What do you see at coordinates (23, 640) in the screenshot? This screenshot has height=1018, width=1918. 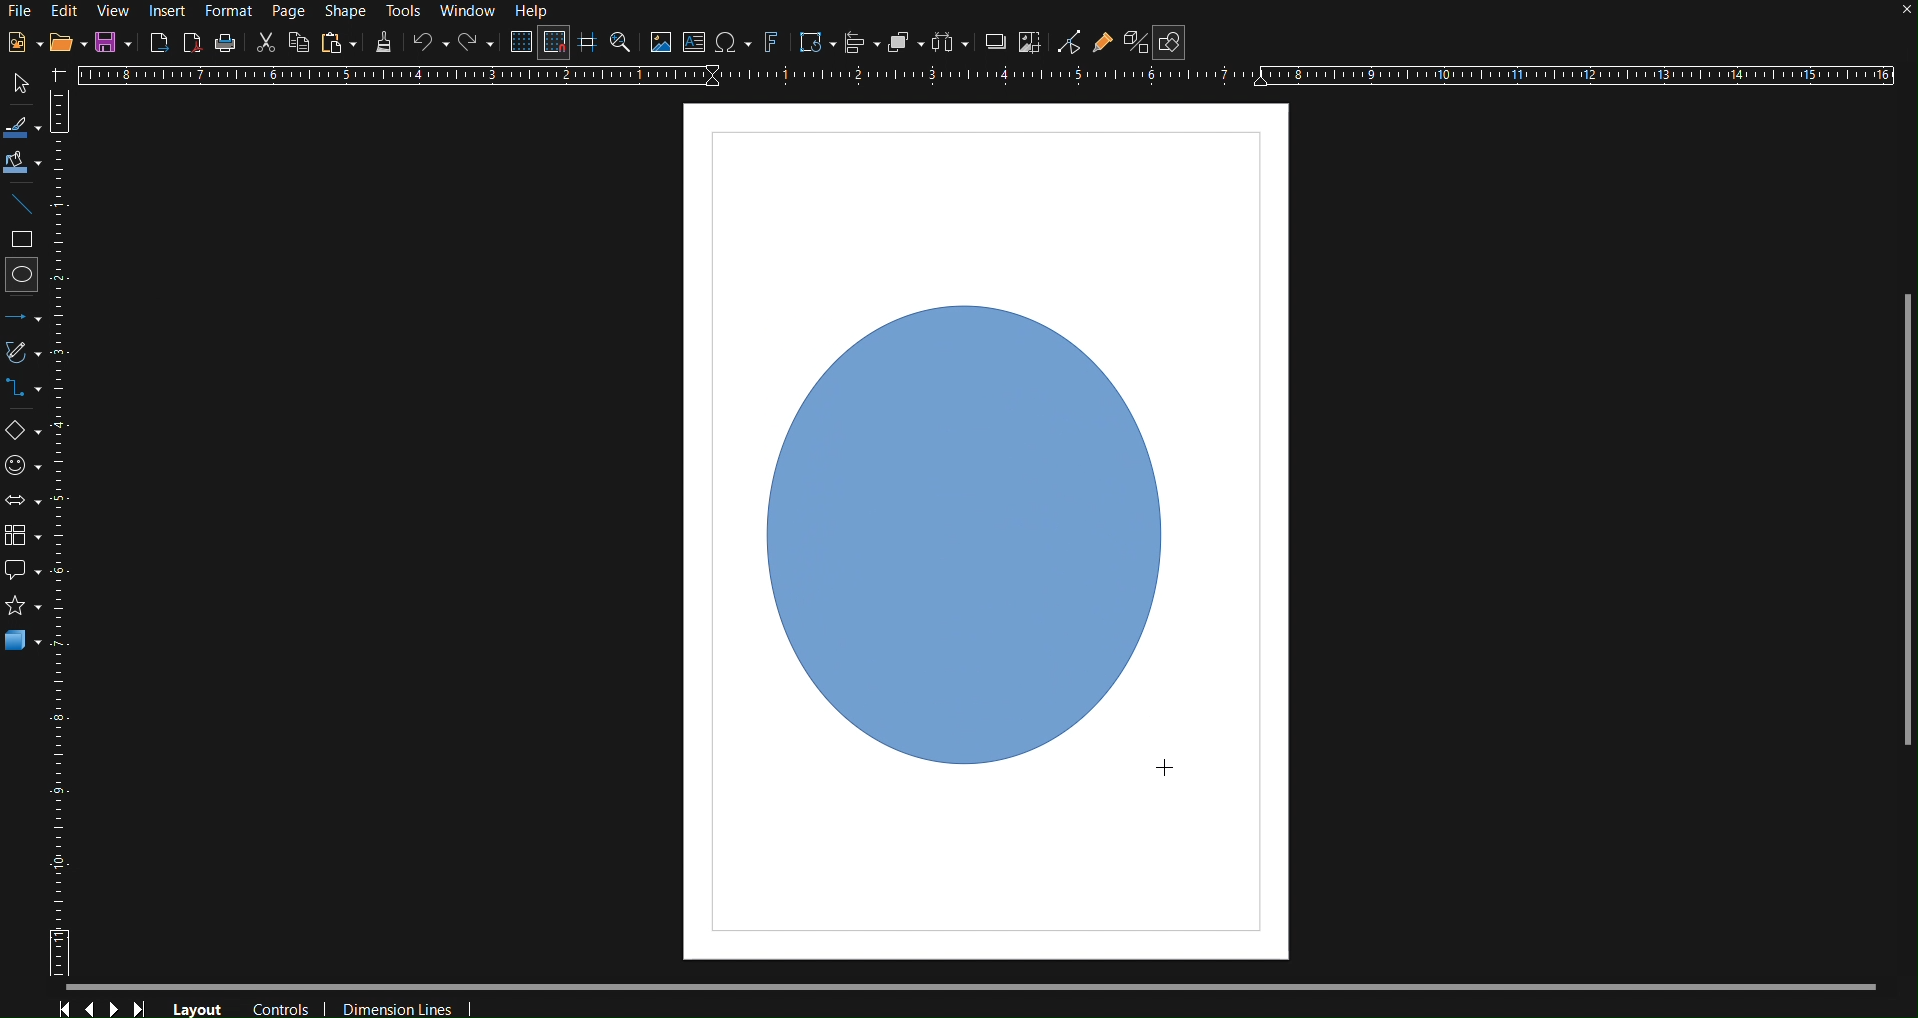 I see `3D Objects` at bounding box center [23, 640].